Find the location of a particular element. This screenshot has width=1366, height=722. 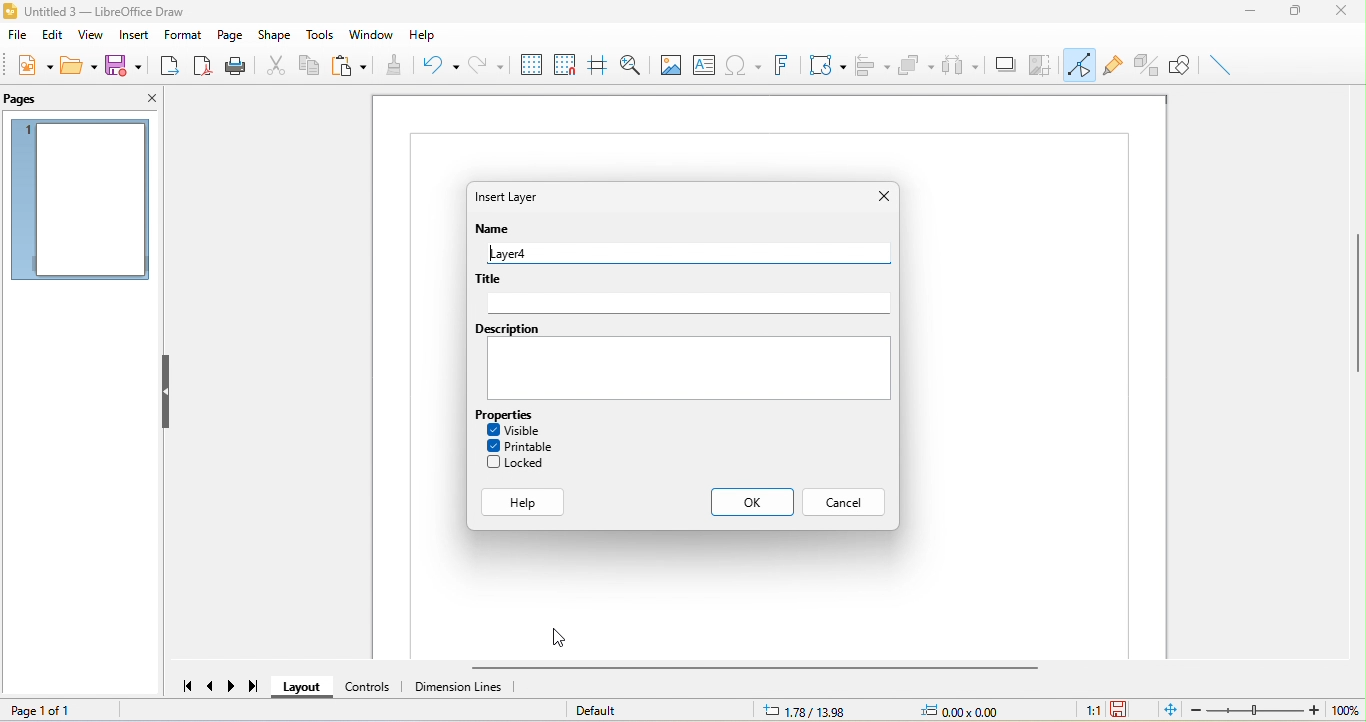

export direct as pdf is located at coordinates (203, 65).